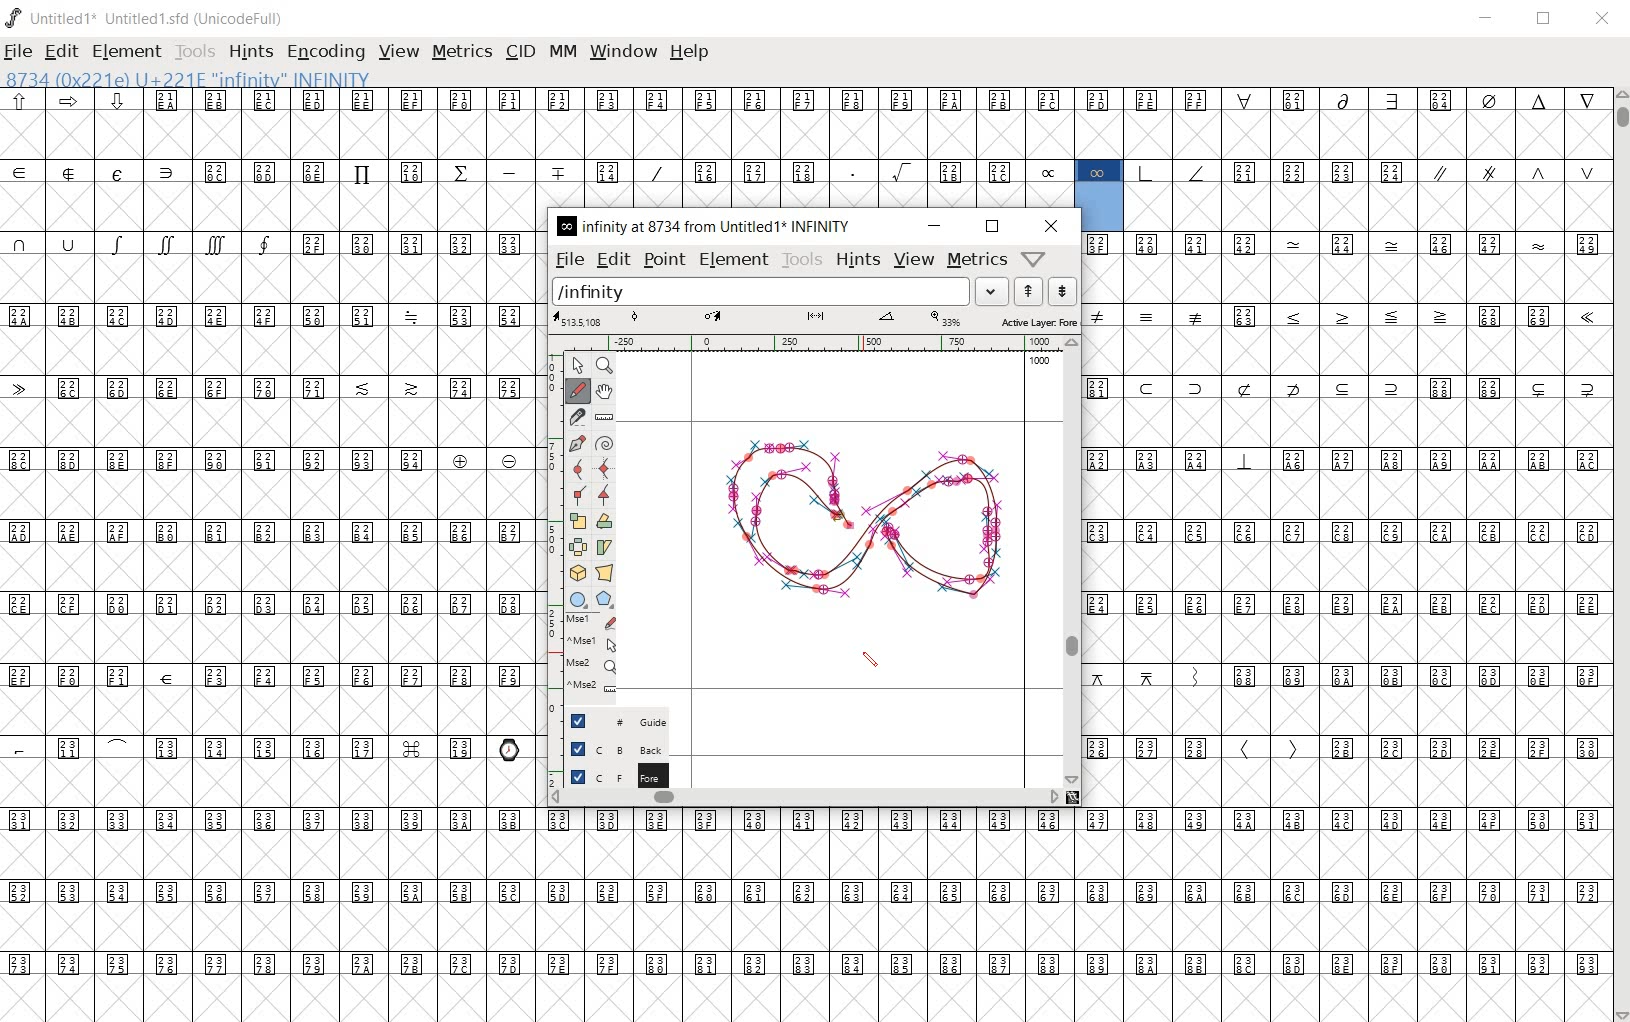 The width and height of the screenshot is (1630, 1022). What do you see at coordinates (663, 260) in the screenshot?
I see `point` at bounding box center [663, 260].